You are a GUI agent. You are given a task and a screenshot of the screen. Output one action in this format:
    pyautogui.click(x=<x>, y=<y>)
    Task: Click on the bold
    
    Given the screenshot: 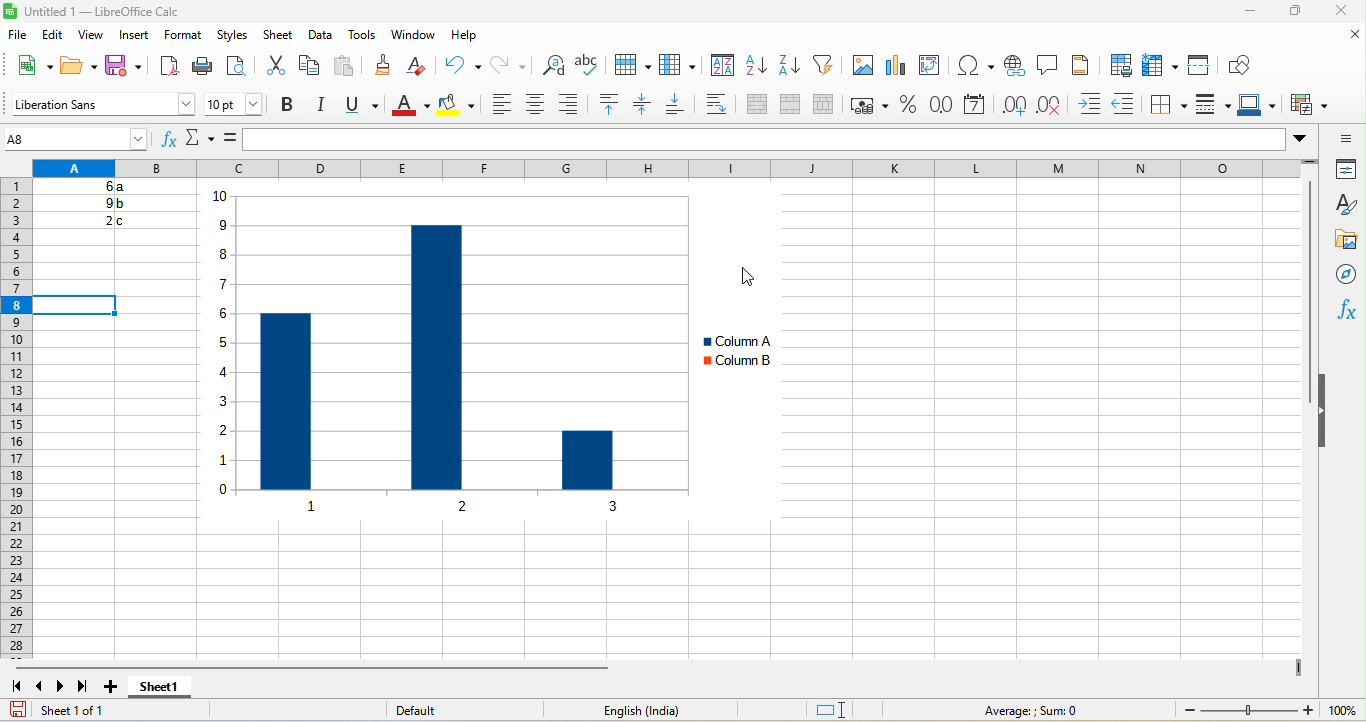 What is the action you would take?
    pyautogui.click(x=289, y=105)
    